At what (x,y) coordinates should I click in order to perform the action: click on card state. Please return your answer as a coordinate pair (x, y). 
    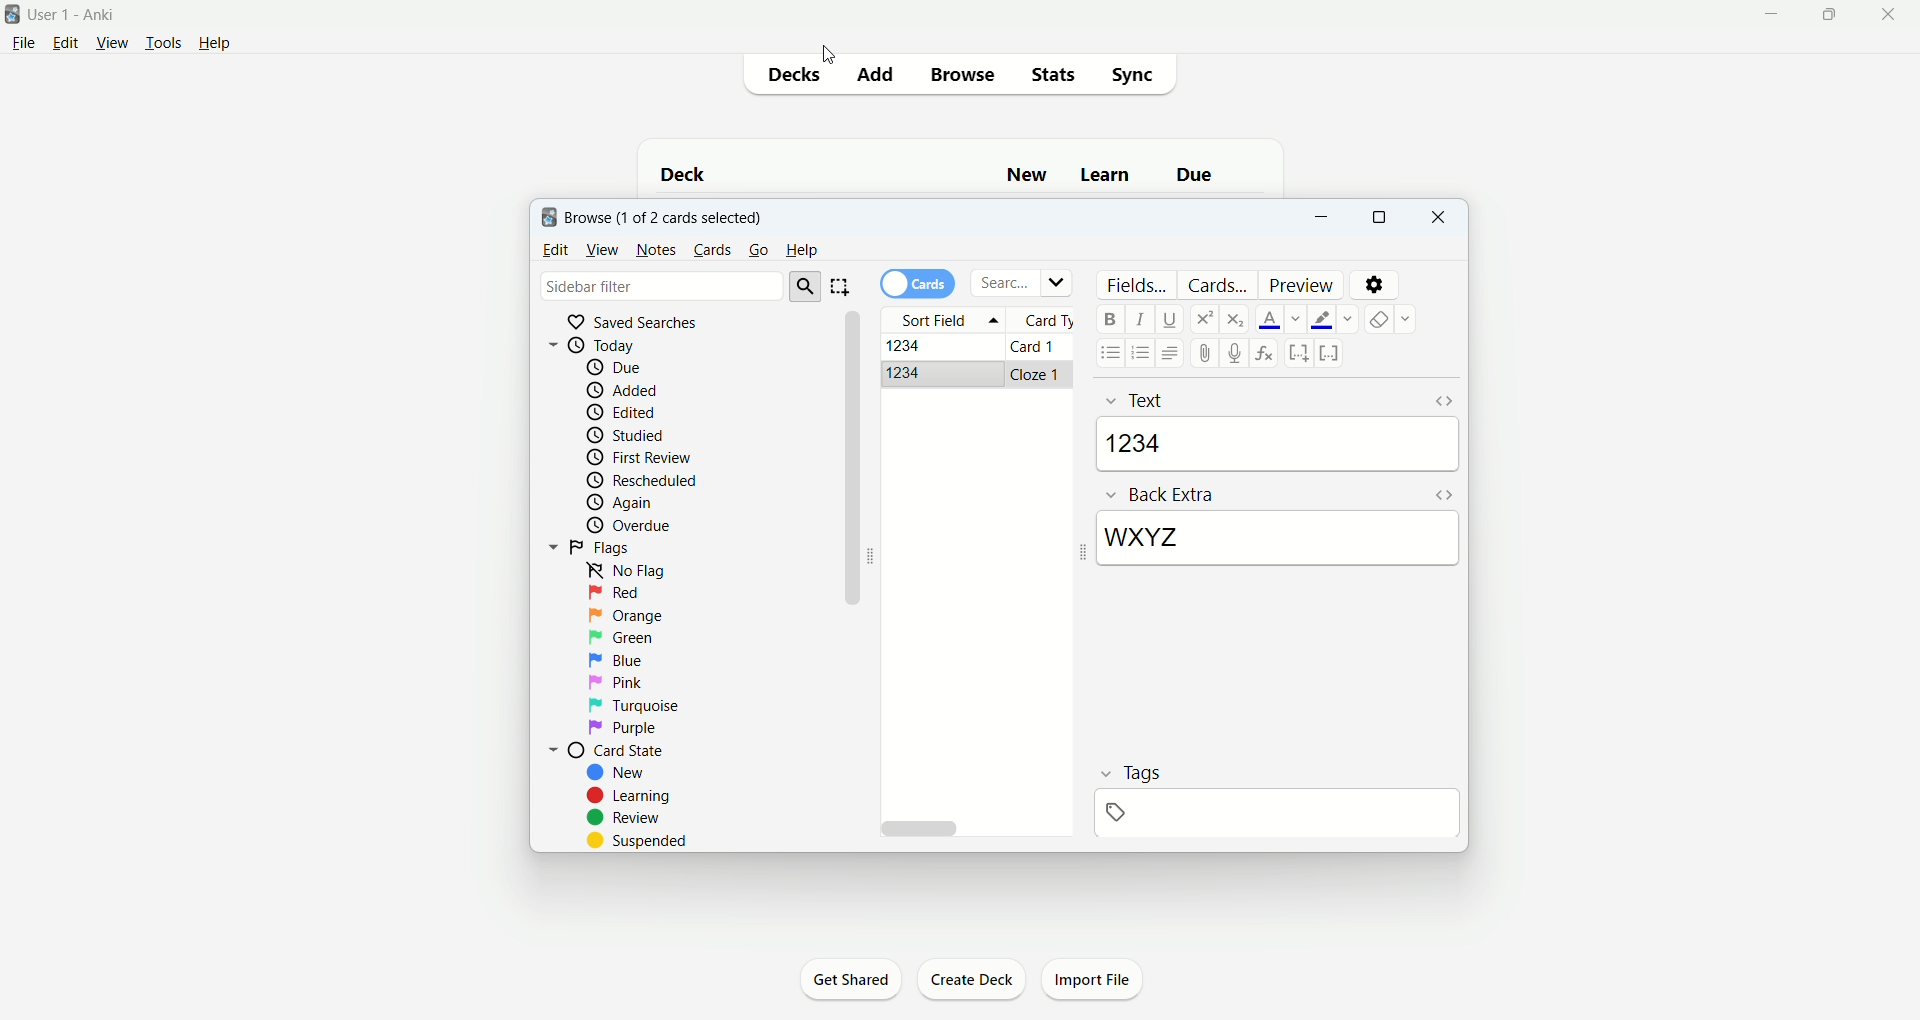
    Looking at the image, I should click on (605, 753).